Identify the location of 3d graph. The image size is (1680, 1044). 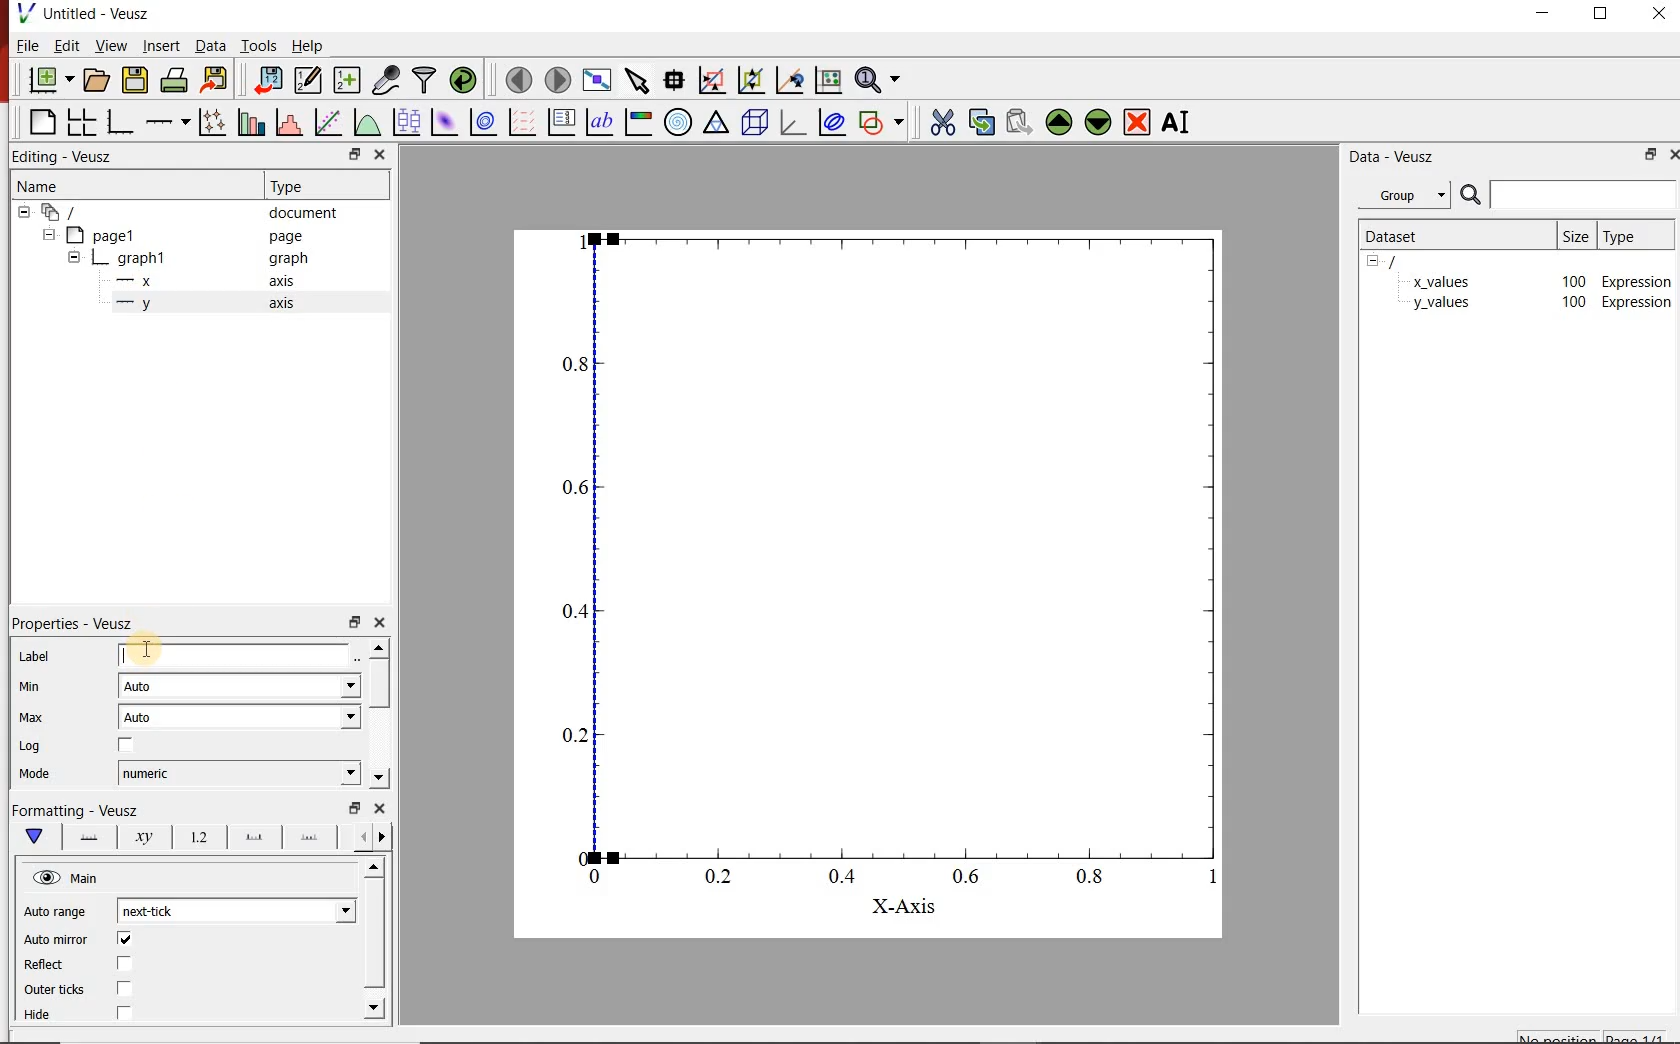
(794, 125).